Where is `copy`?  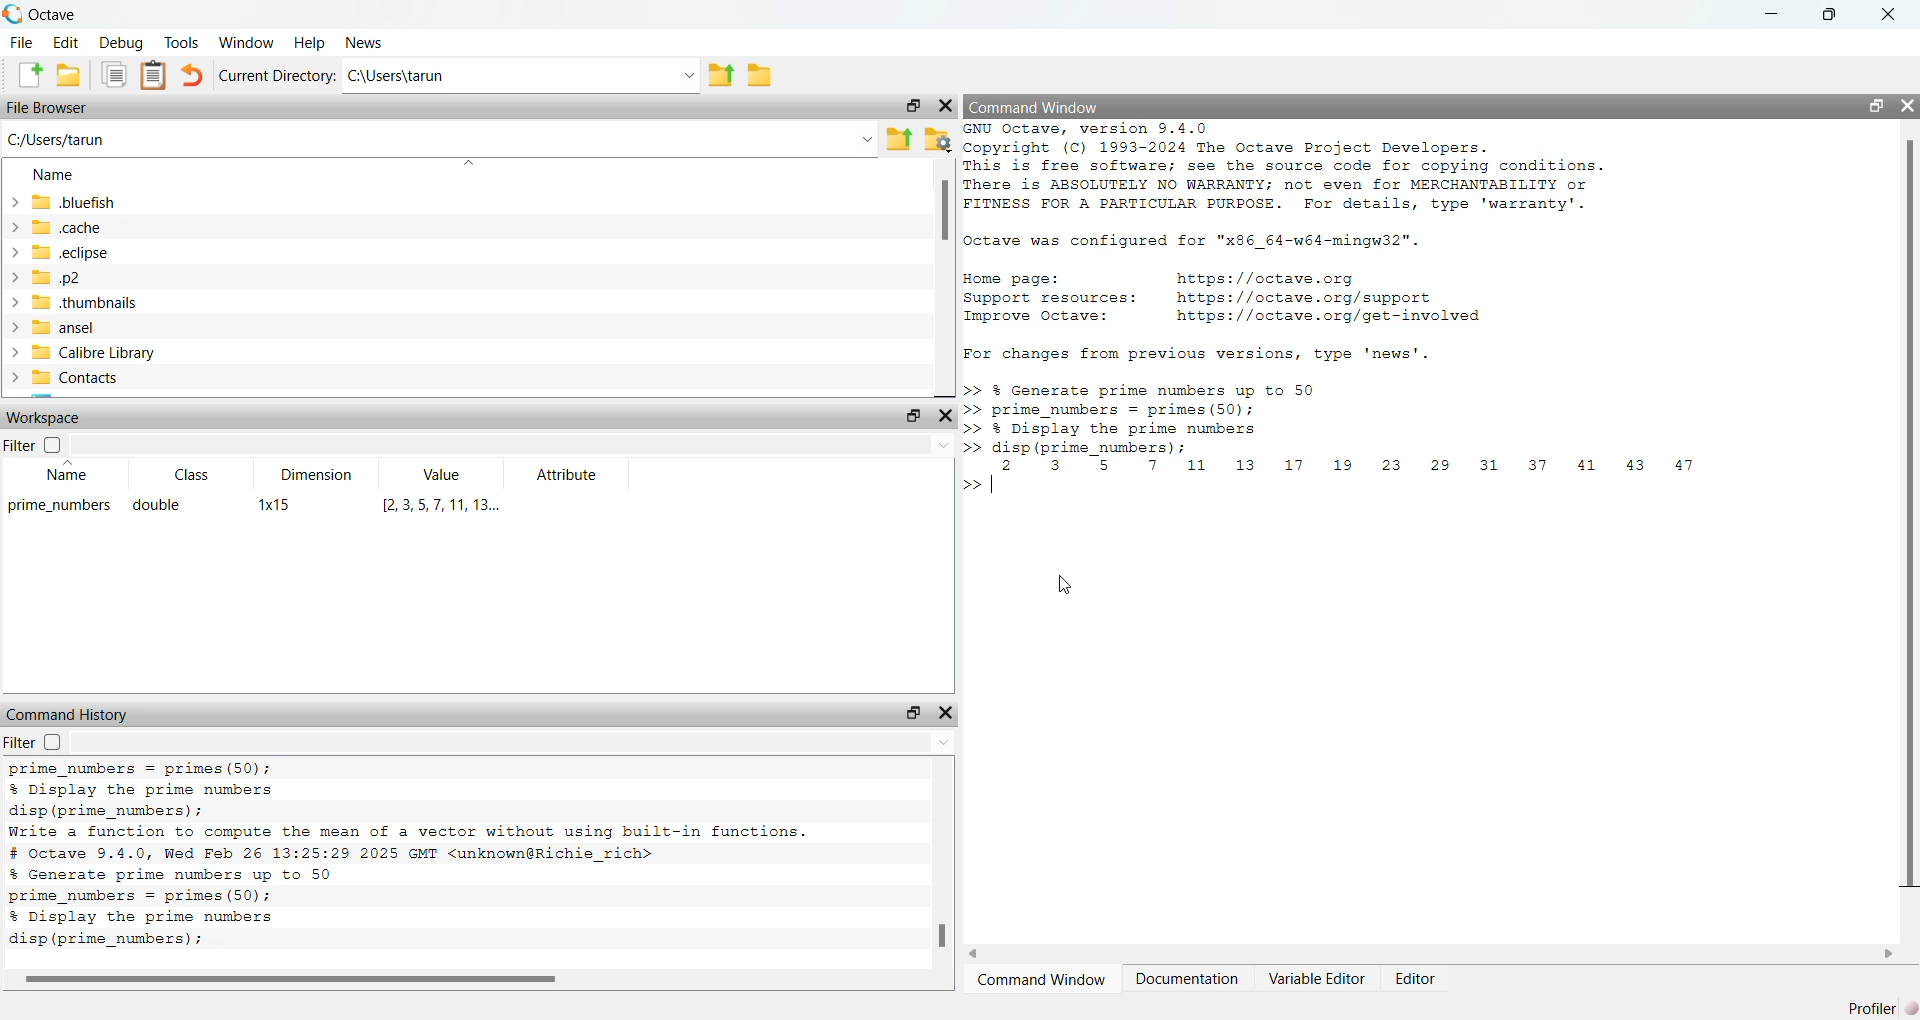
copy is located at coordinates (113, 75).